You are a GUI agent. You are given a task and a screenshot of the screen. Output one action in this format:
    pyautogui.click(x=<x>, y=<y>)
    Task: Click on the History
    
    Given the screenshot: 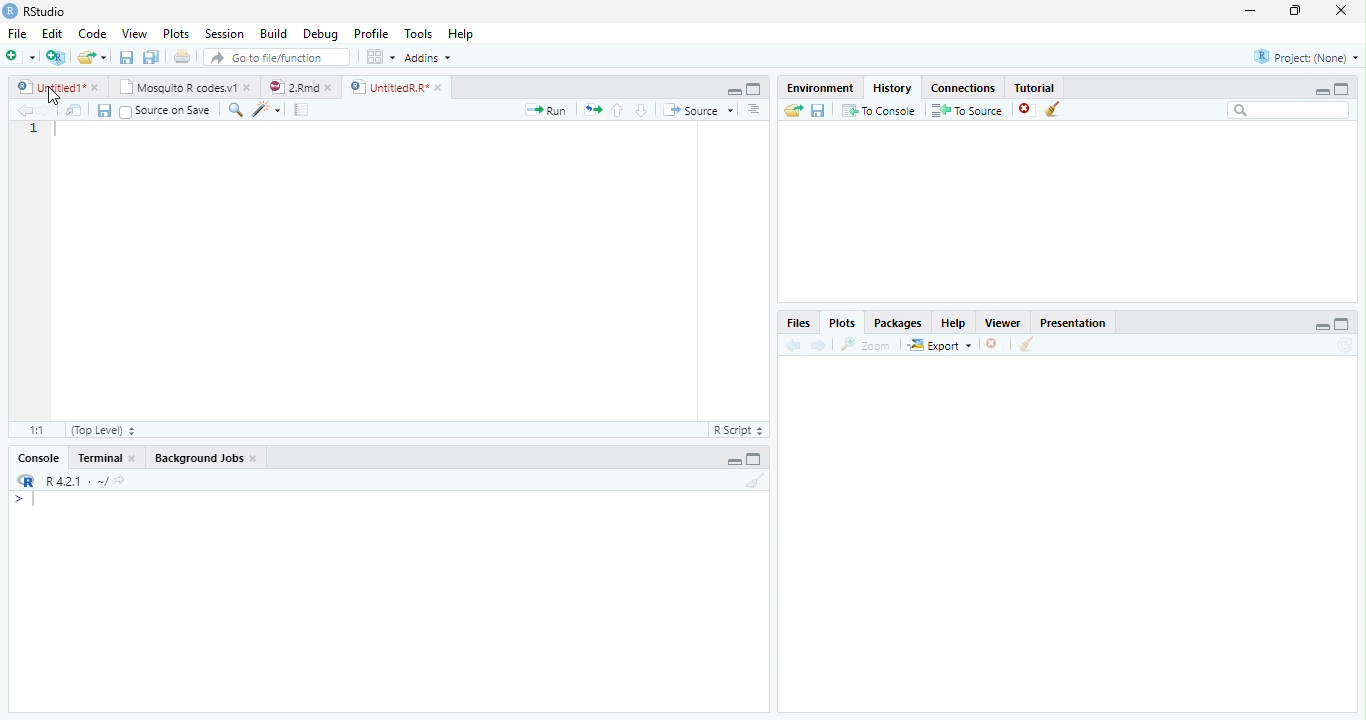 What is the action you would take?
    pyautogui.click(x=892, y=89)
    